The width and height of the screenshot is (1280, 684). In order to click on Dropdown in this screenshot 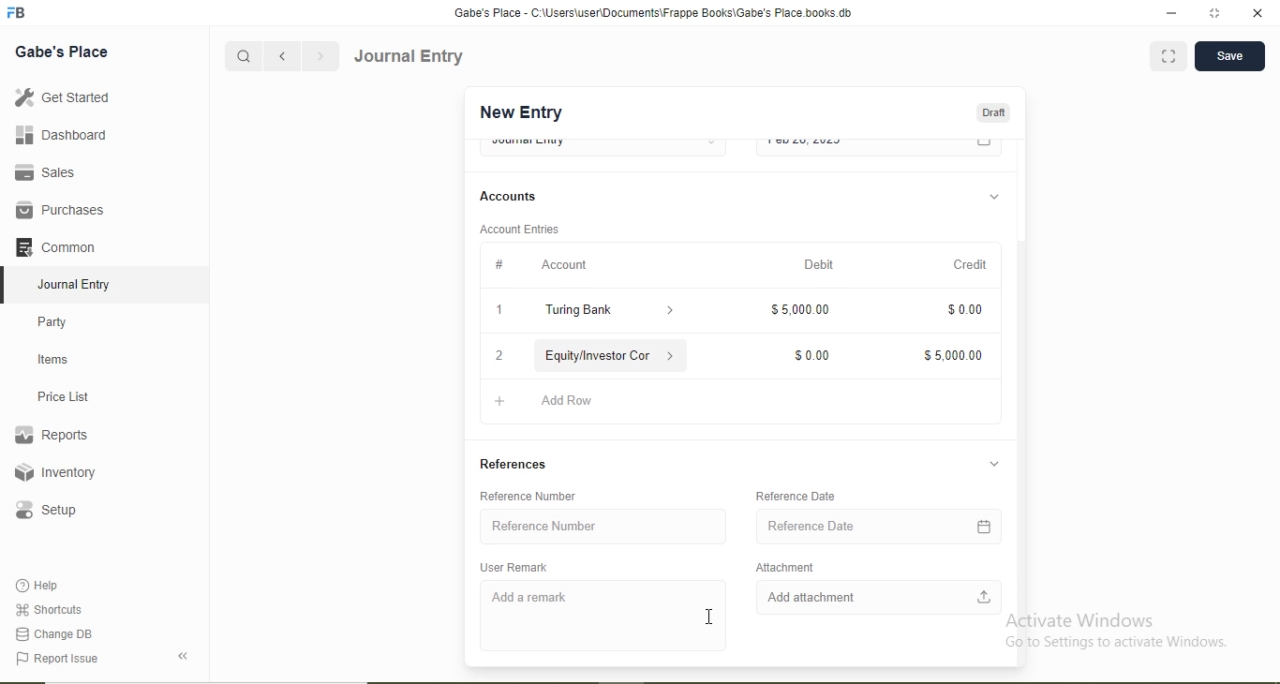, I will do `click(671, 312)`.